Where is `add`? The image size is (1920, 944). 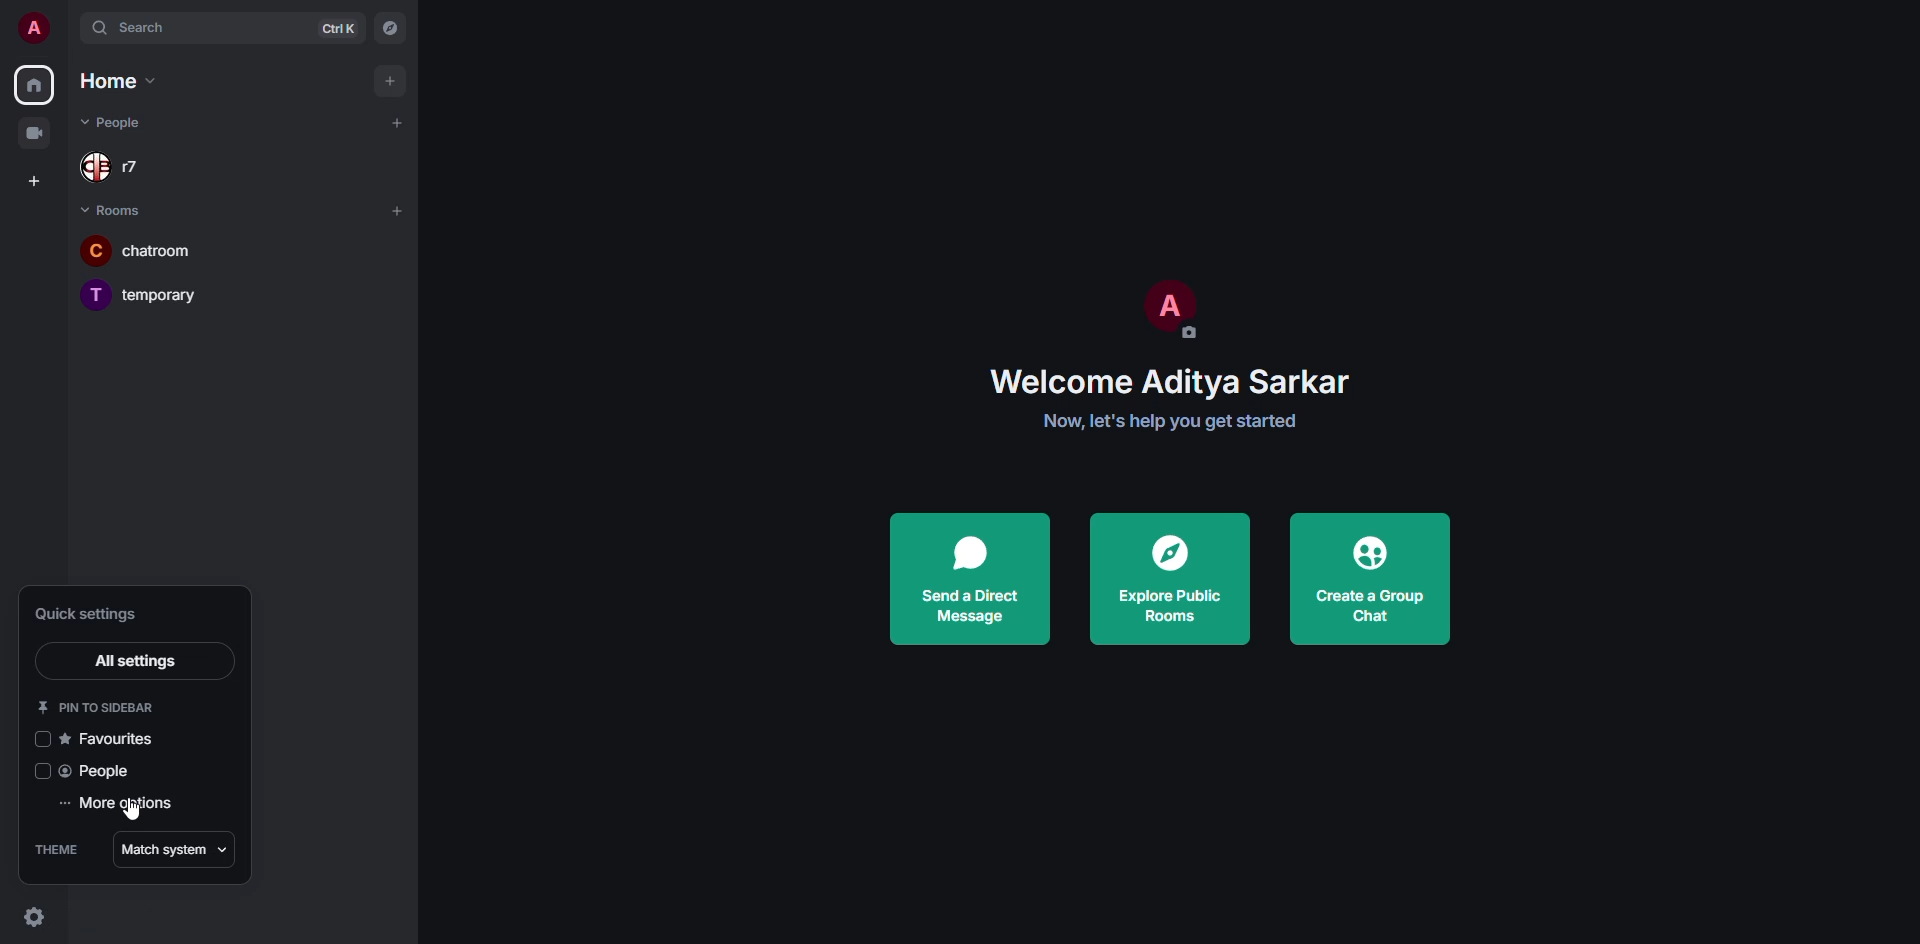
add is located at coordinates (396, 123).